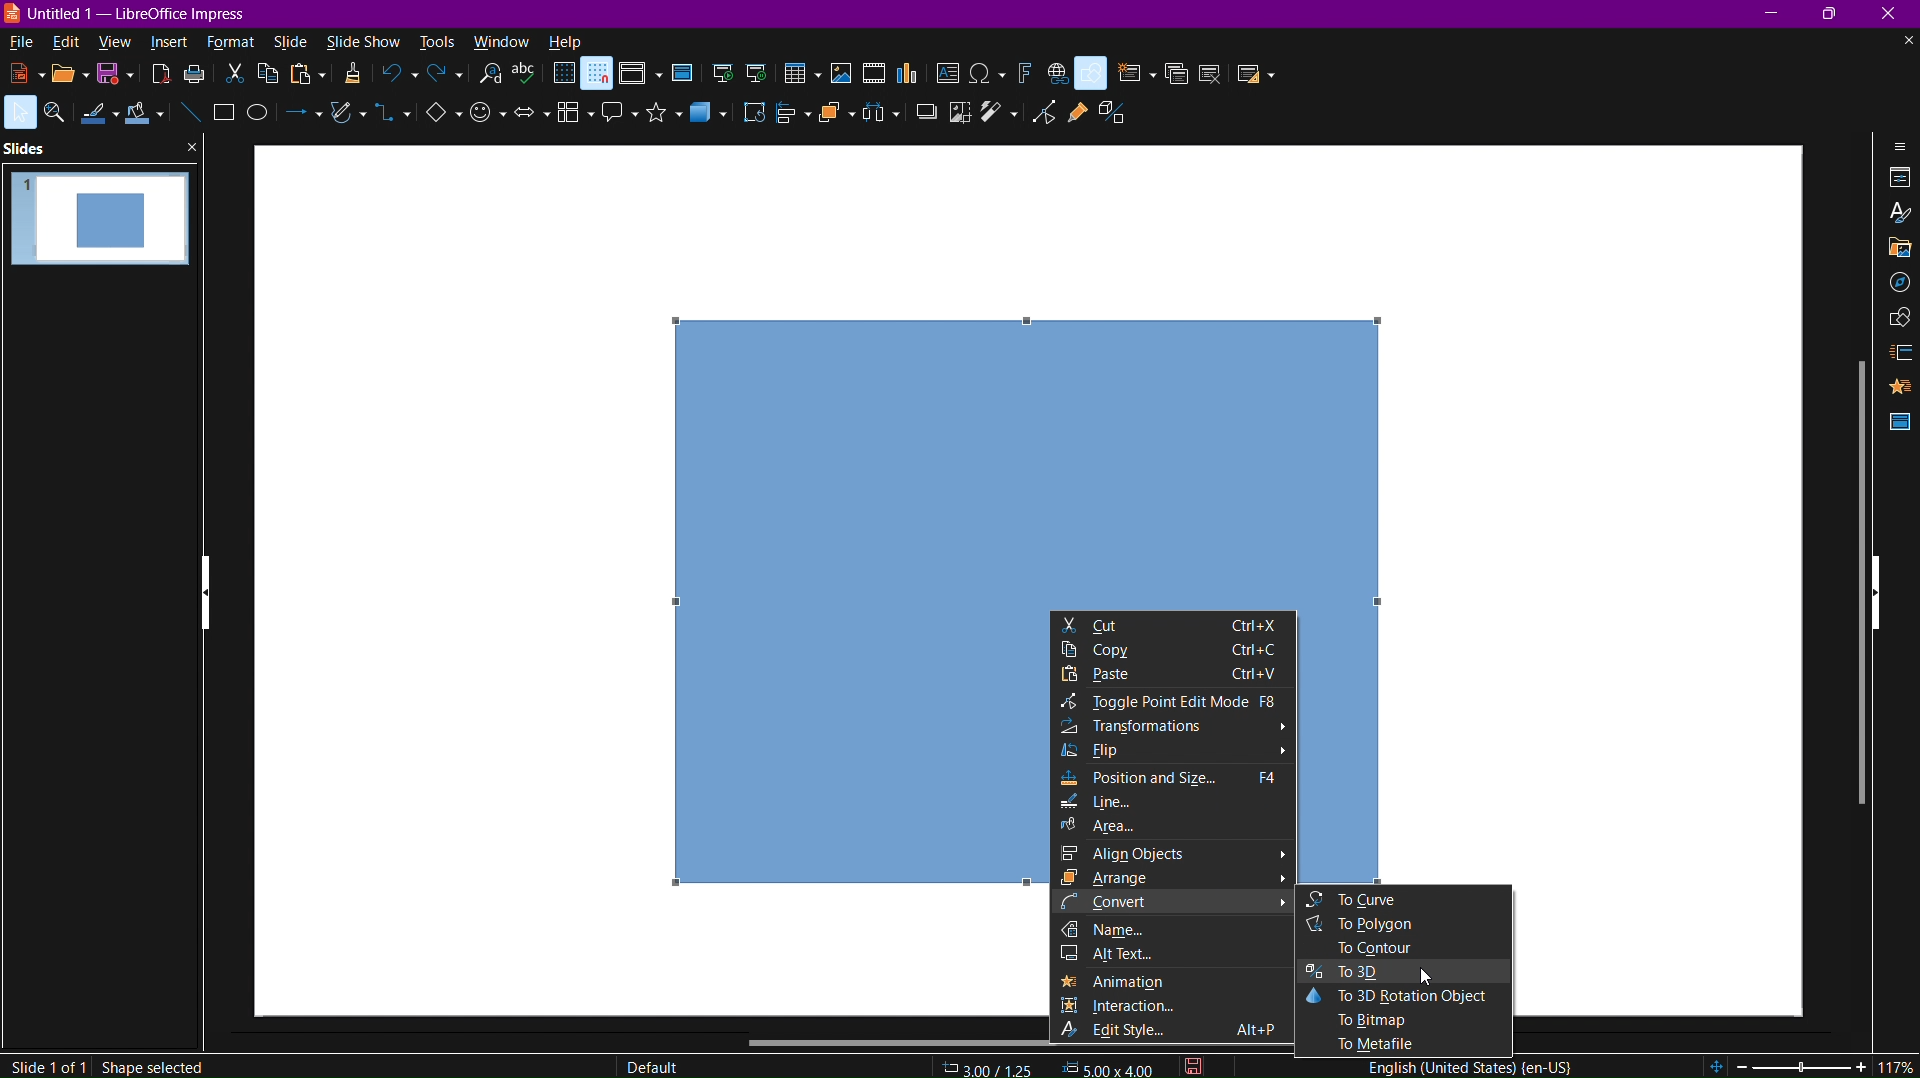  What do you see at coordinates (658, 119) in the screenshot?
I see `Stars and Banners` at bounding box center [658, 119].